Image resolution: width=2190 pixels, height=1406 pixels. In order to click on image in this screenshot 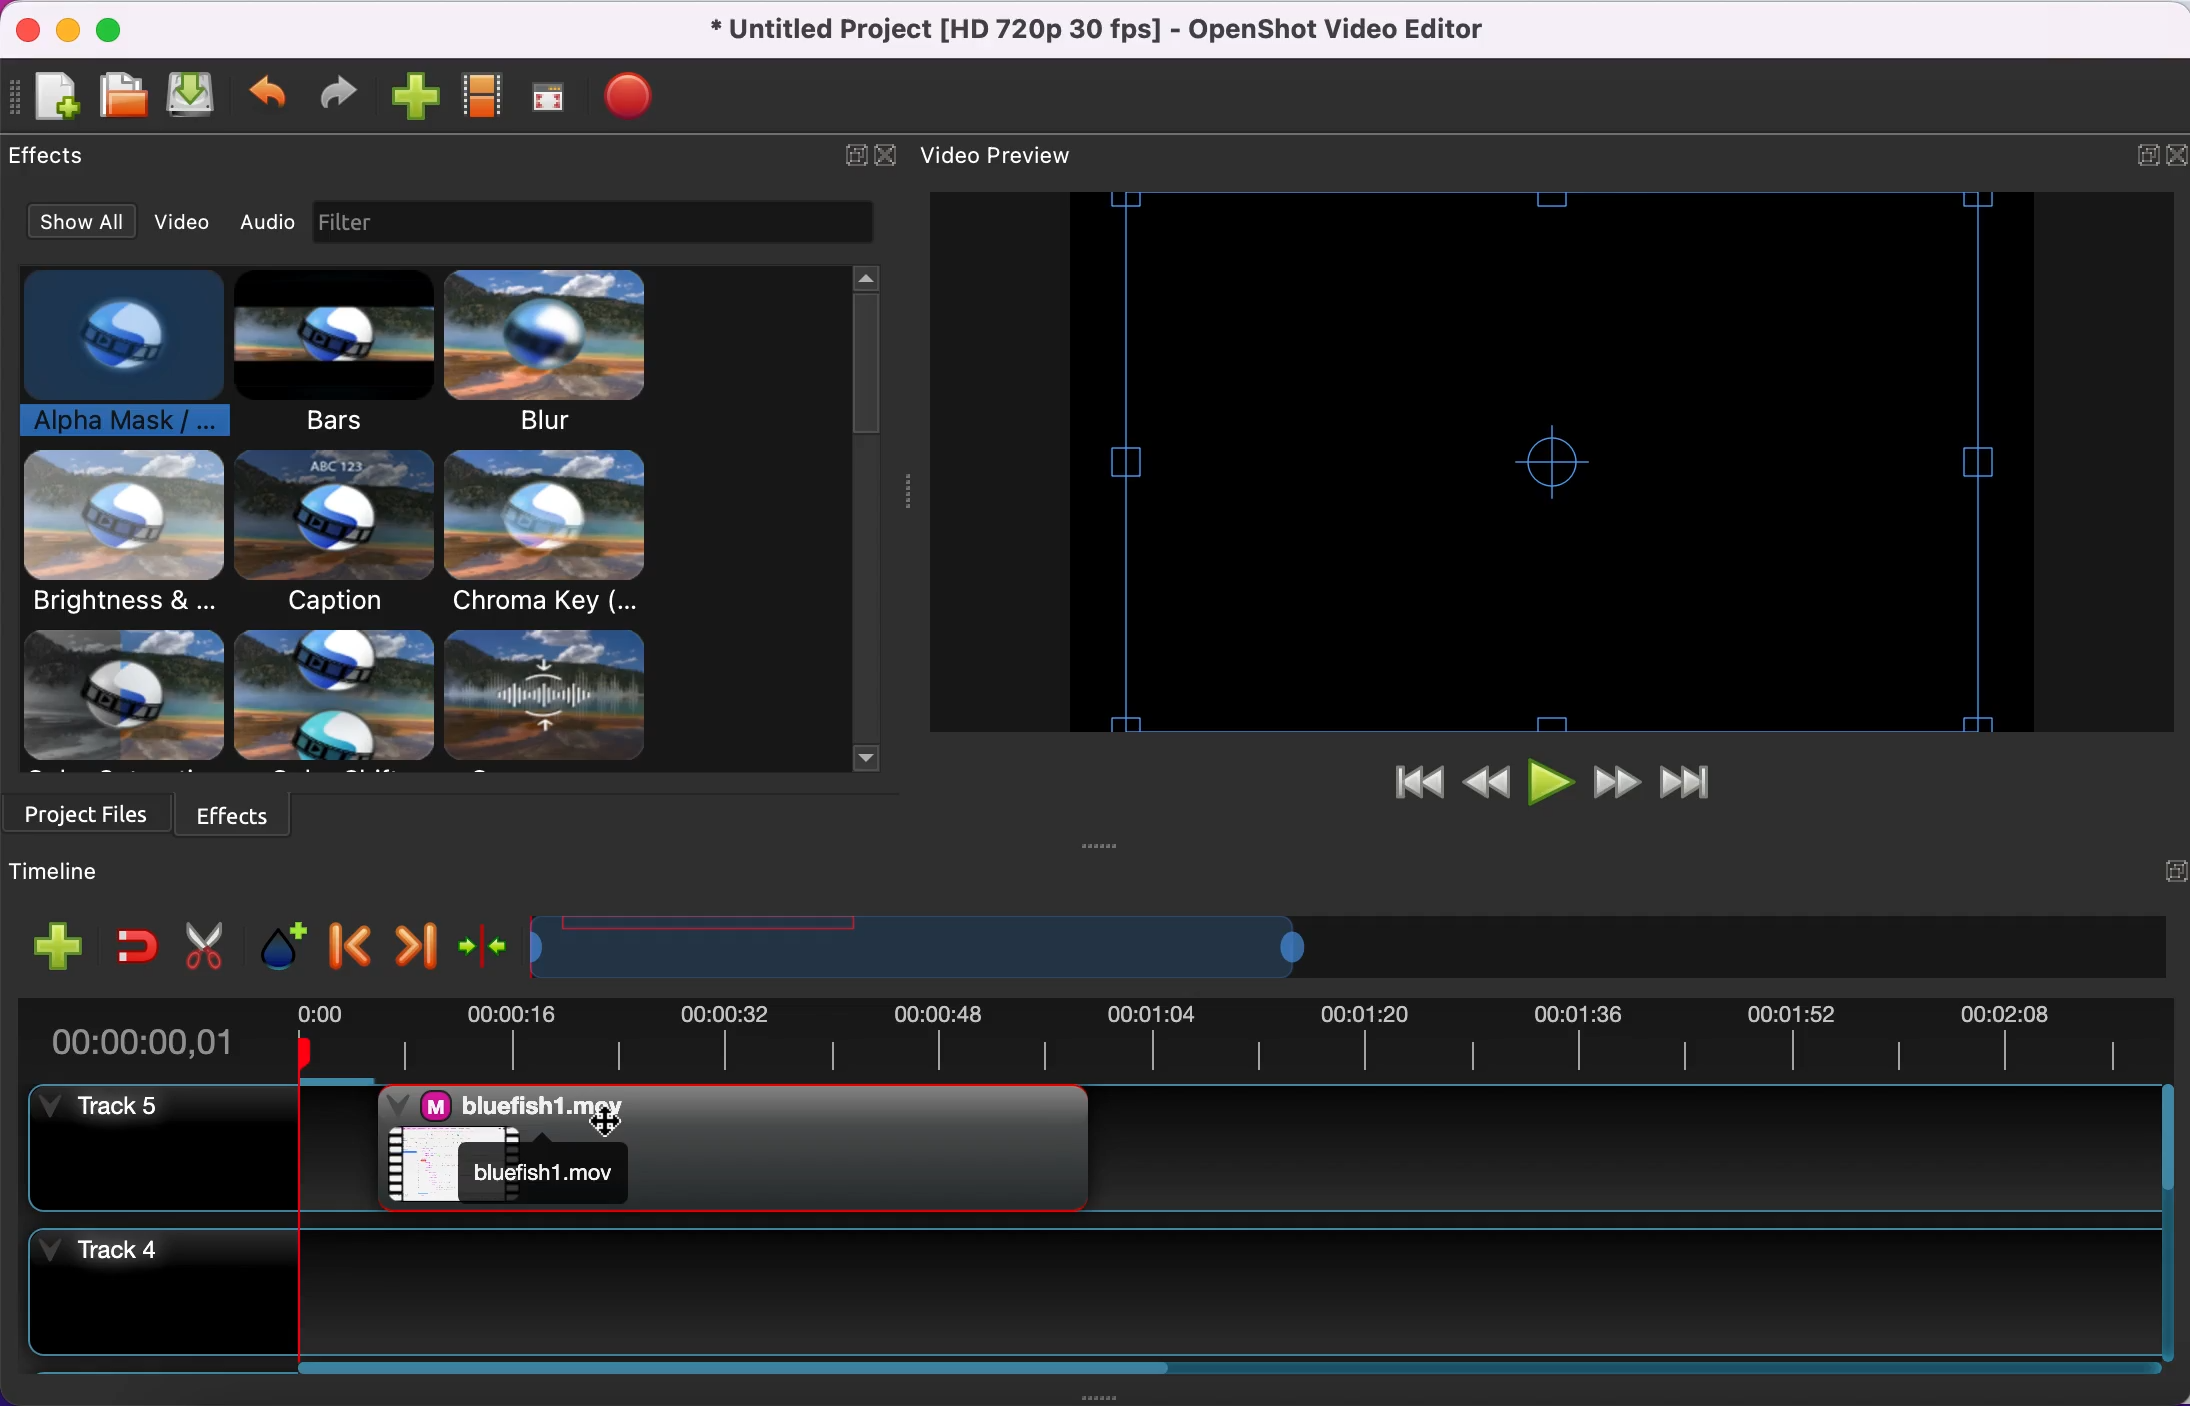, I will do `click(352, 223)`.